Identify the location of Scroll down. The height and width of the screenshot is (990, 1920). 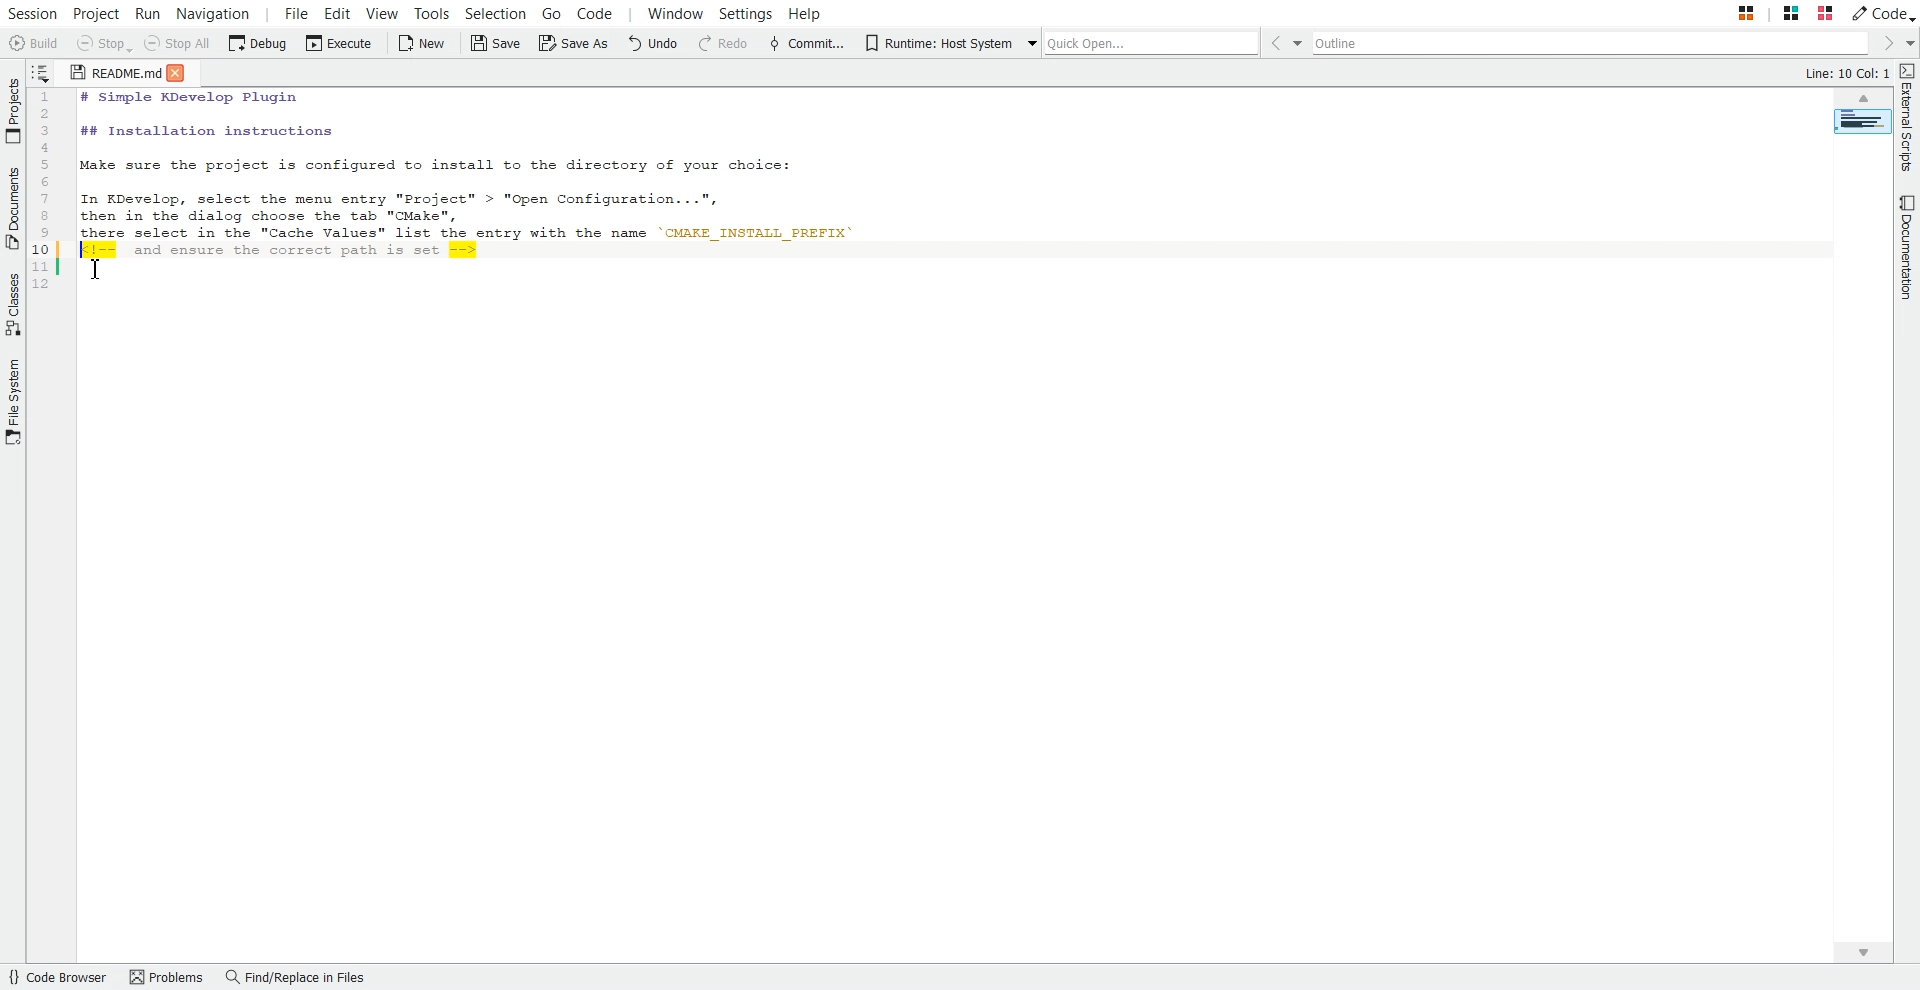
(1861, 952).